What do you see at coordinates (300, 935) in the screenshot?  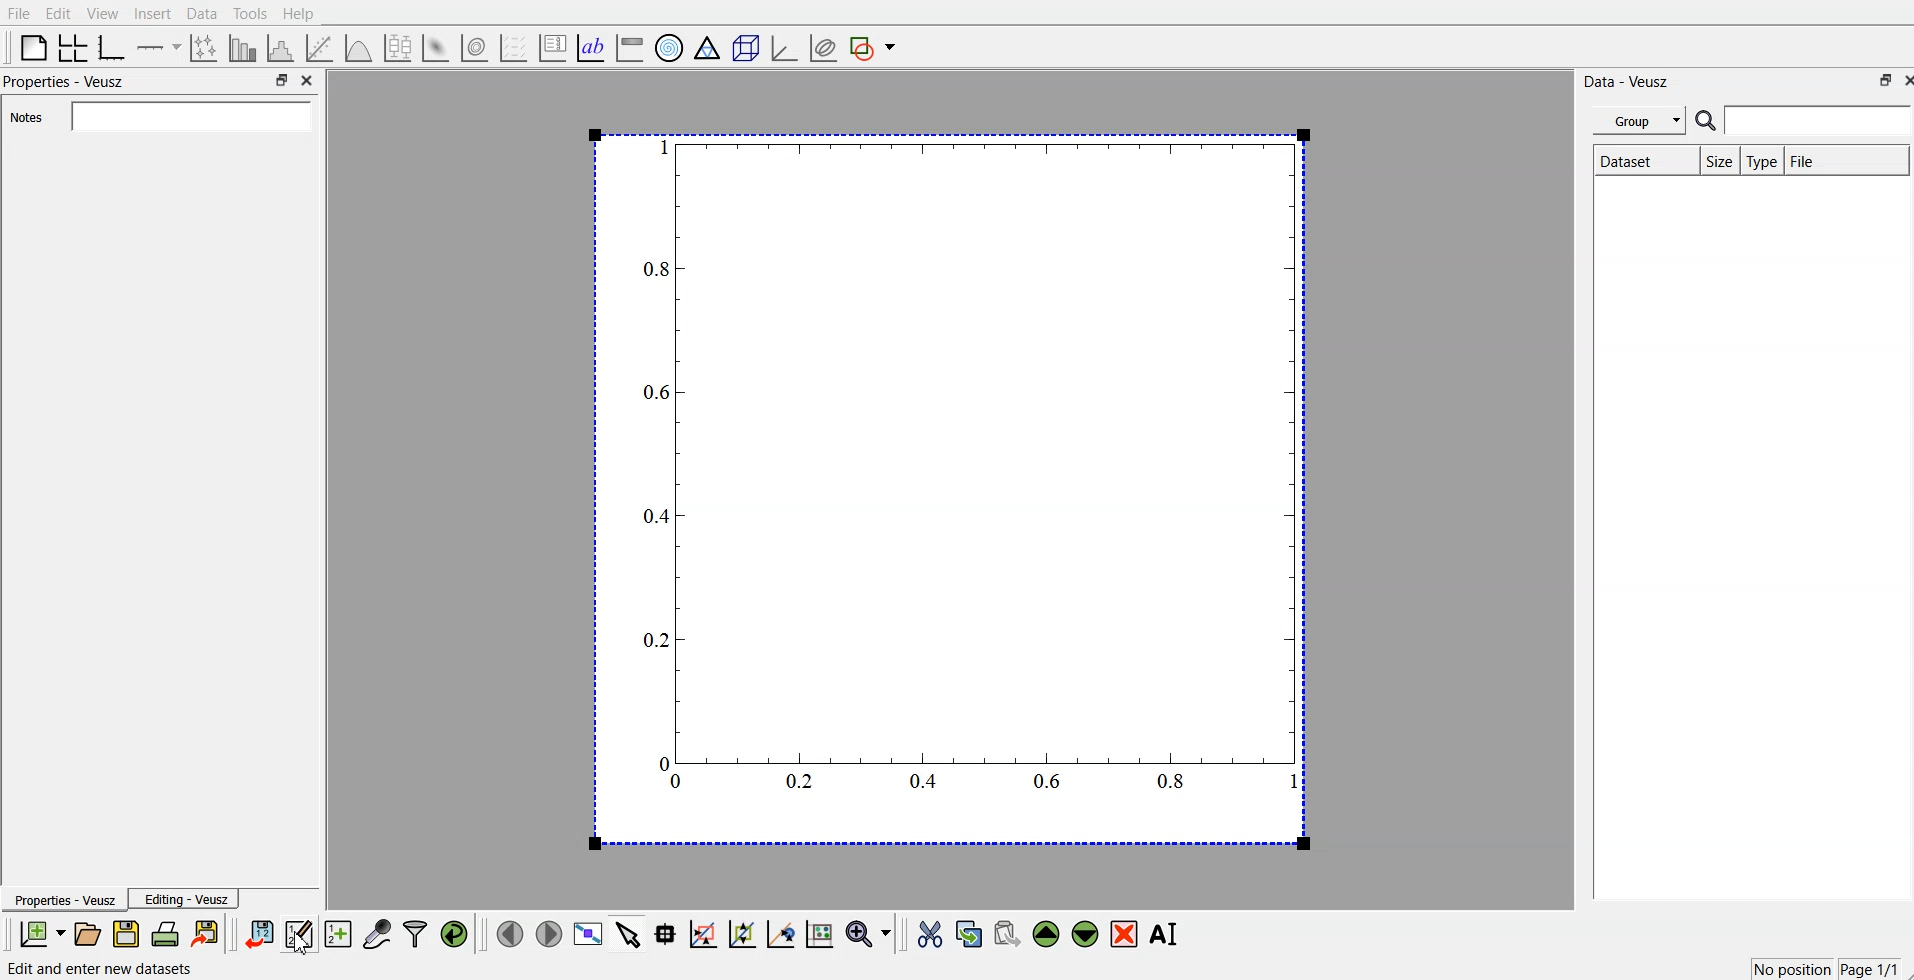 I see `edit and enter datapoints` at bounding box center [300, 935].